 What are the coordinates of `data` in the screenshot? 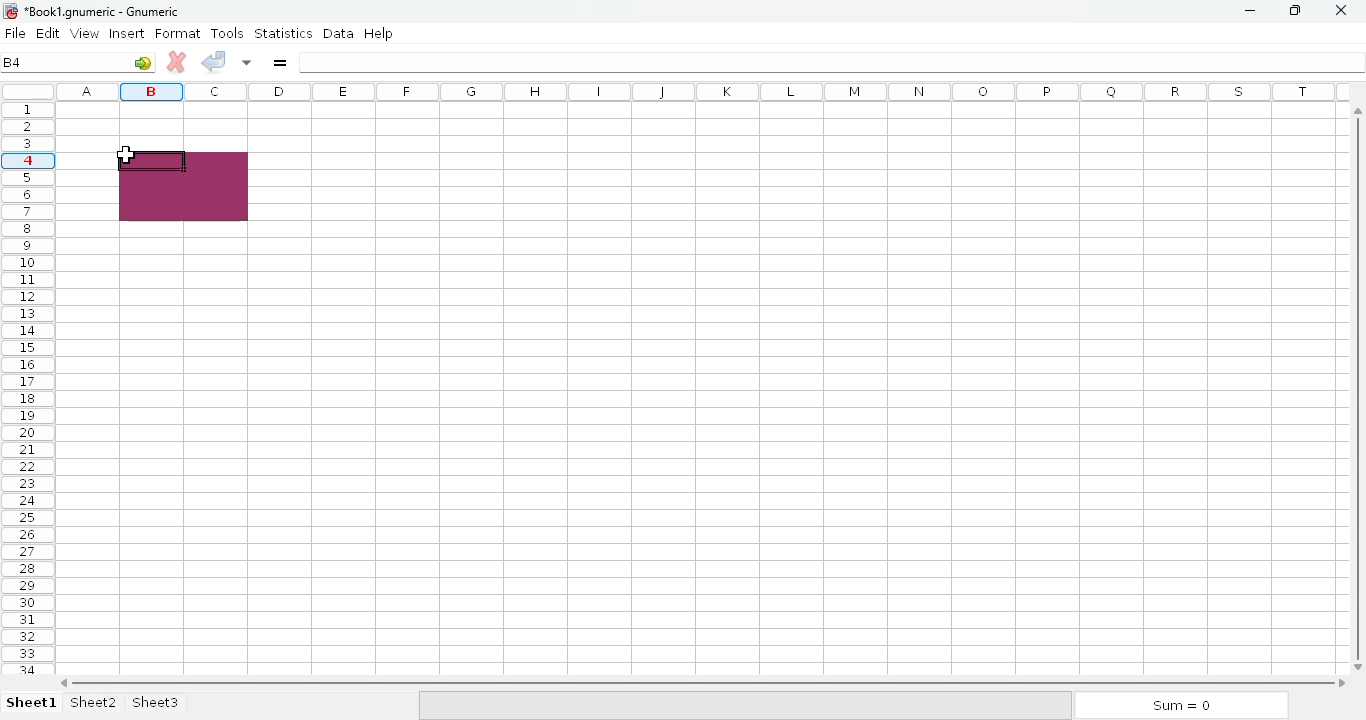 It's located at (338, 33).